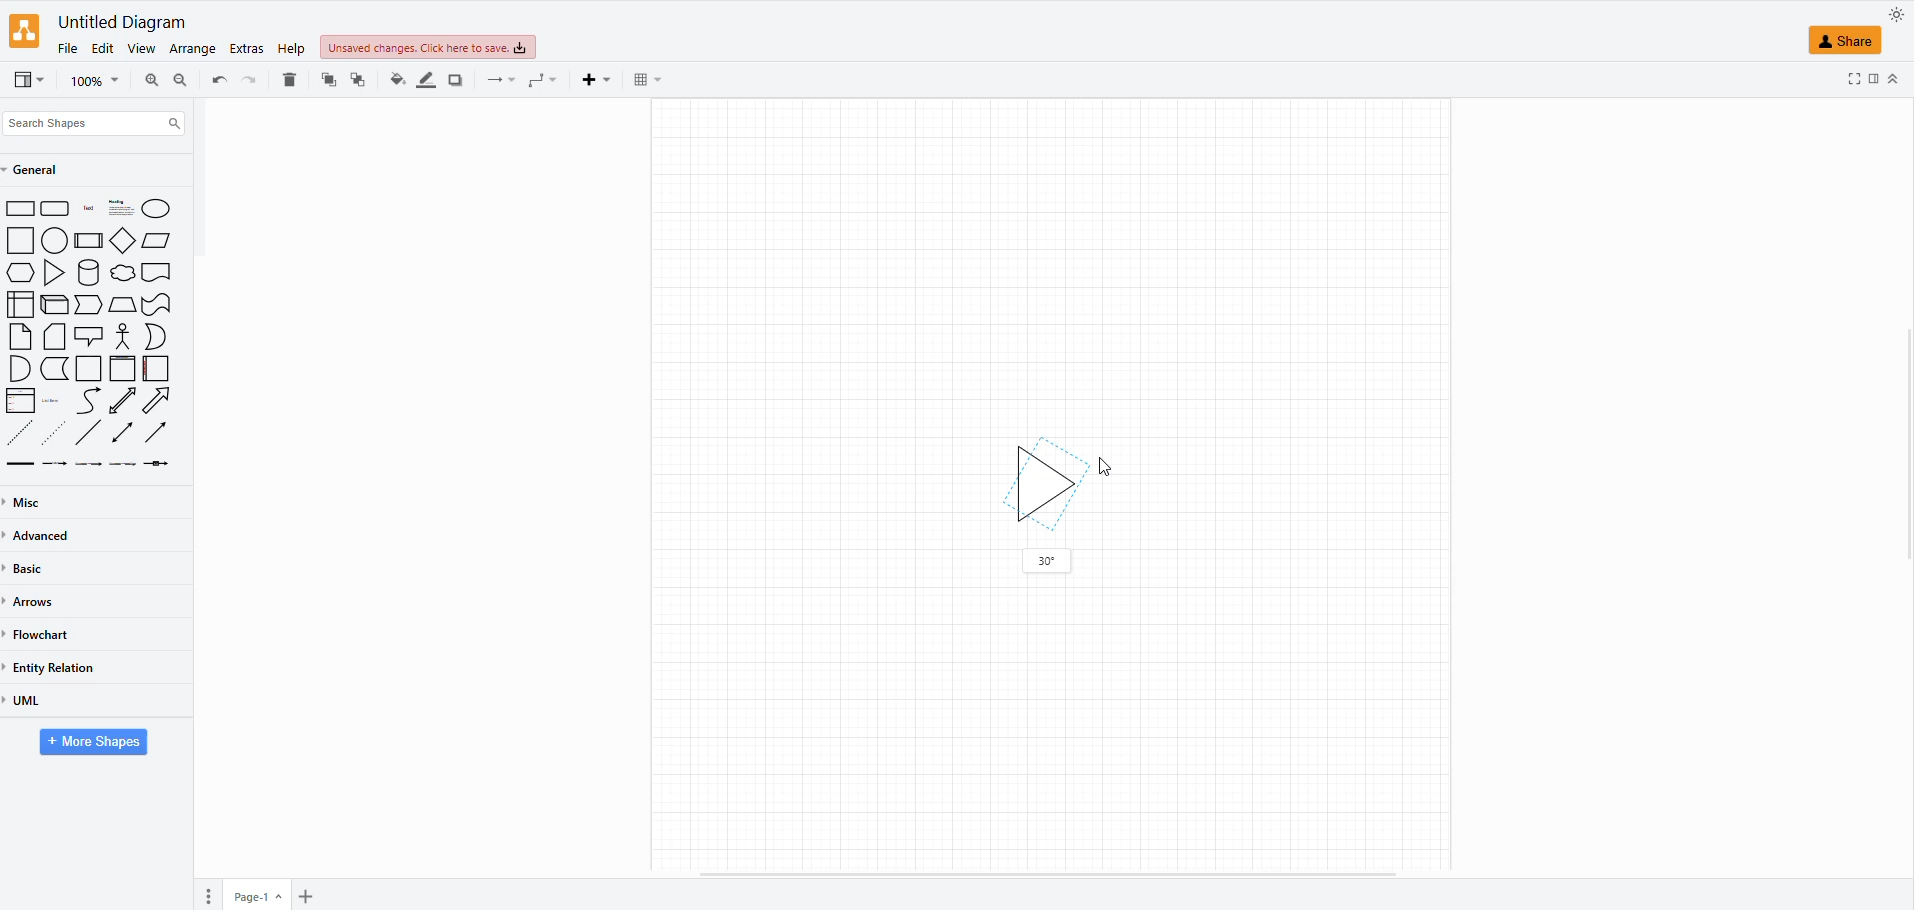 The height and width of the screenshot is (910, 1914). Describe the element at coordinates (156, 208) in the screenshot. I see `Circle` at that location.